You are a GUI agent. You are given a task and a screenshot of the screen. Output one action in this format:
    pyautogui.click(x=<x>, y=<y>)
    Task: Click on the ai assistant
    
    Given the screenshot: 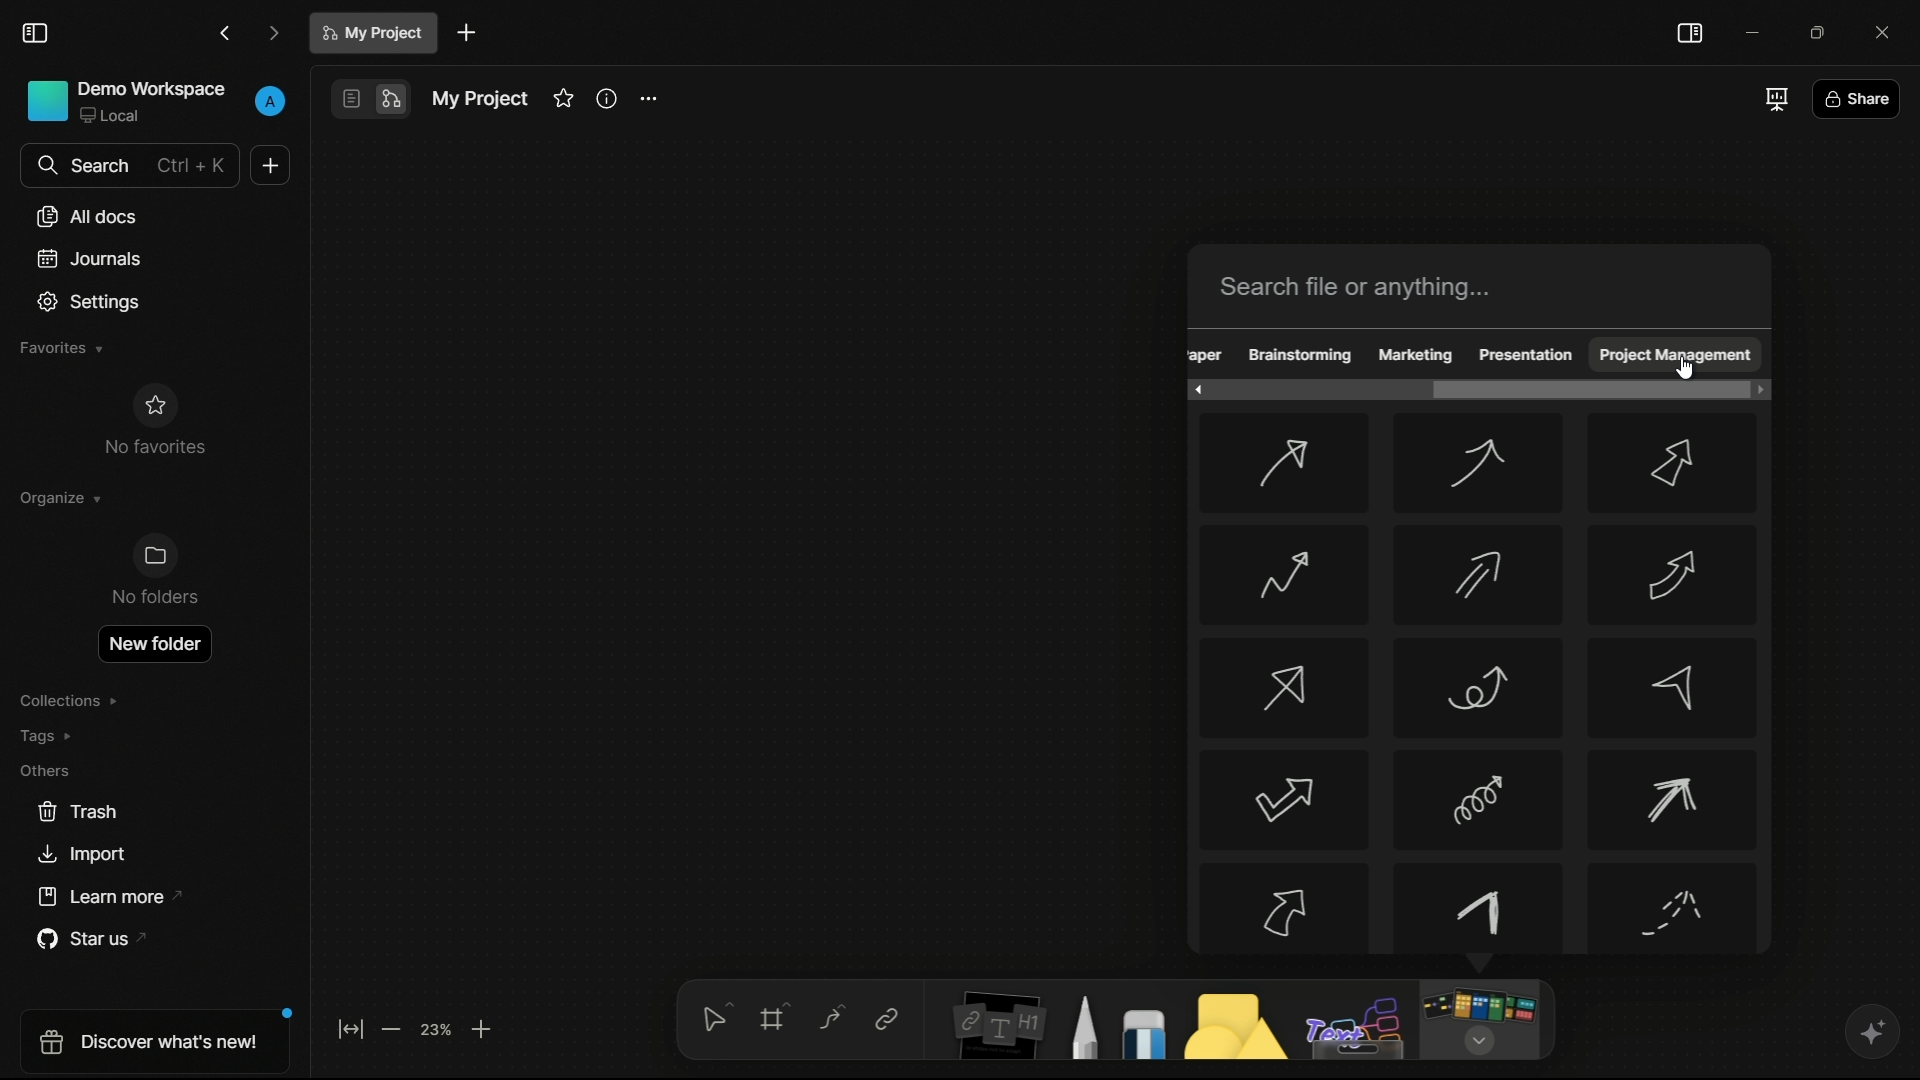 What is the action you would take?
    pyautogui.click(x=1871, y=1032)
    